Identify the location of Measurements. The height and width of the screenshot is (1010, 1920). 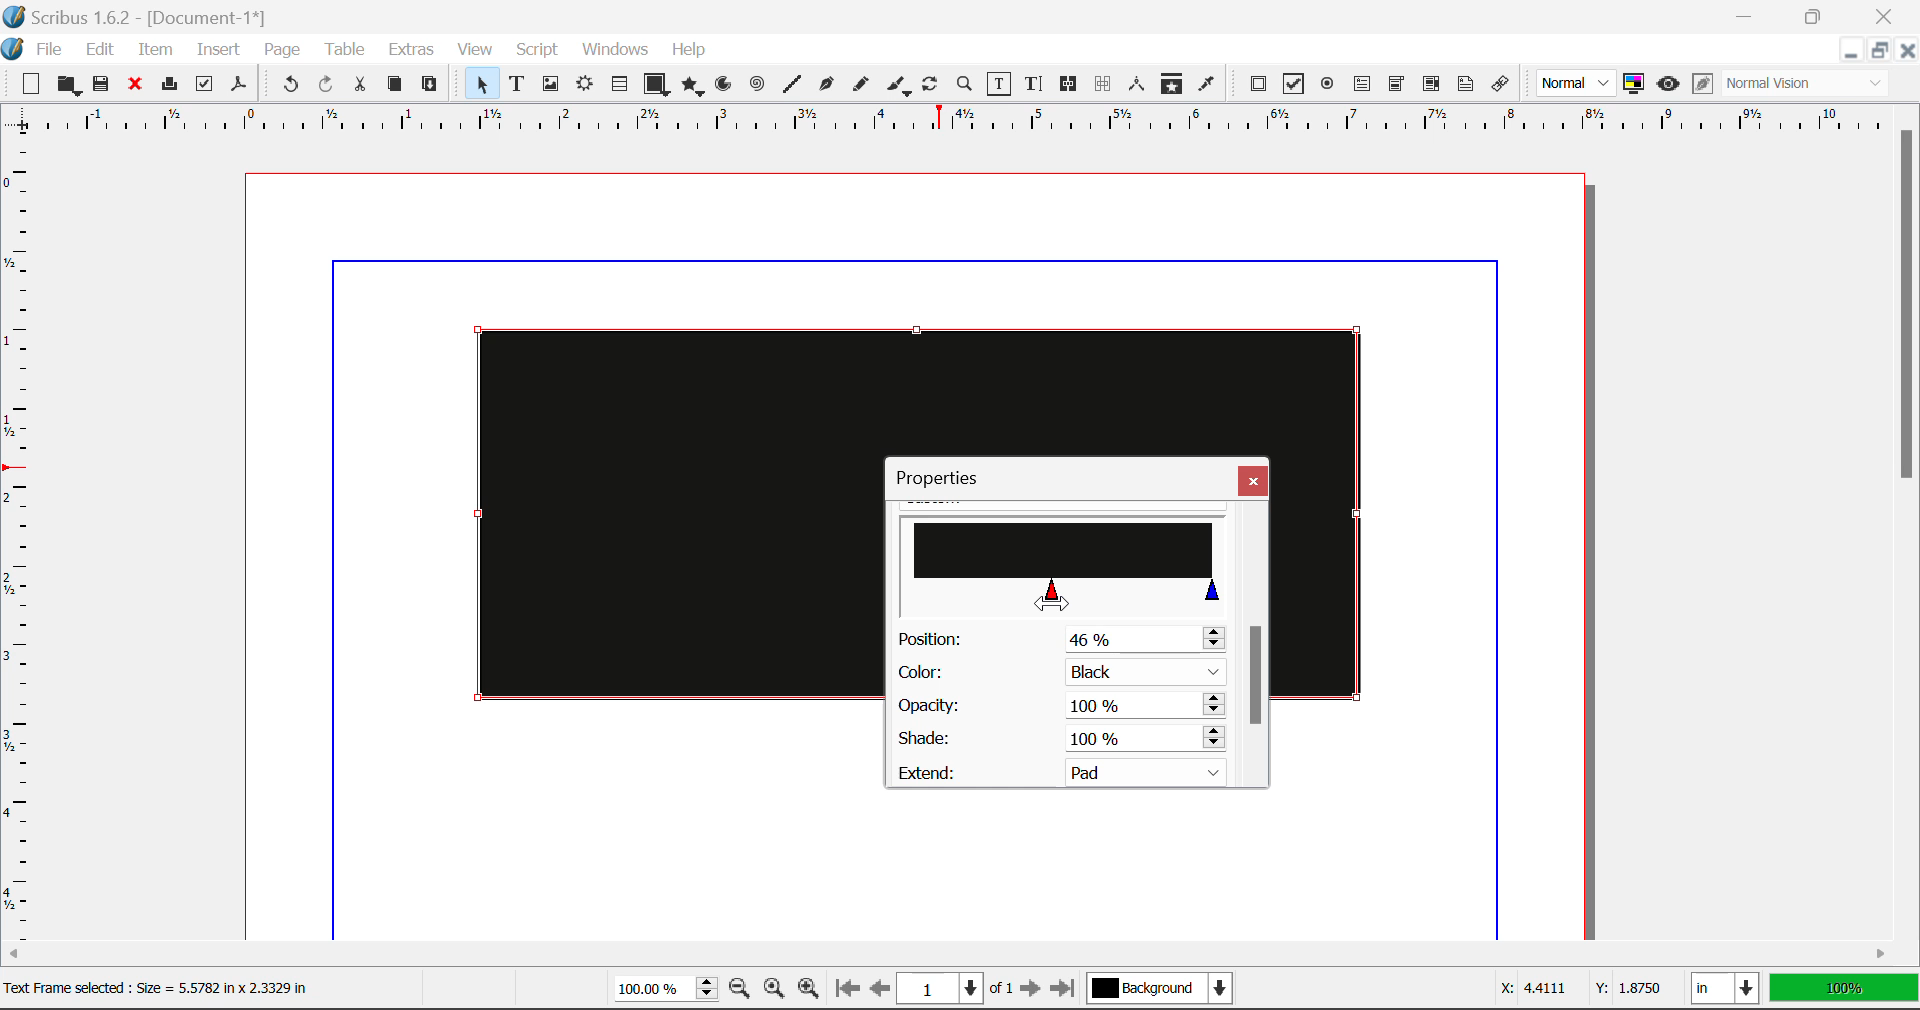
(1138, 84).